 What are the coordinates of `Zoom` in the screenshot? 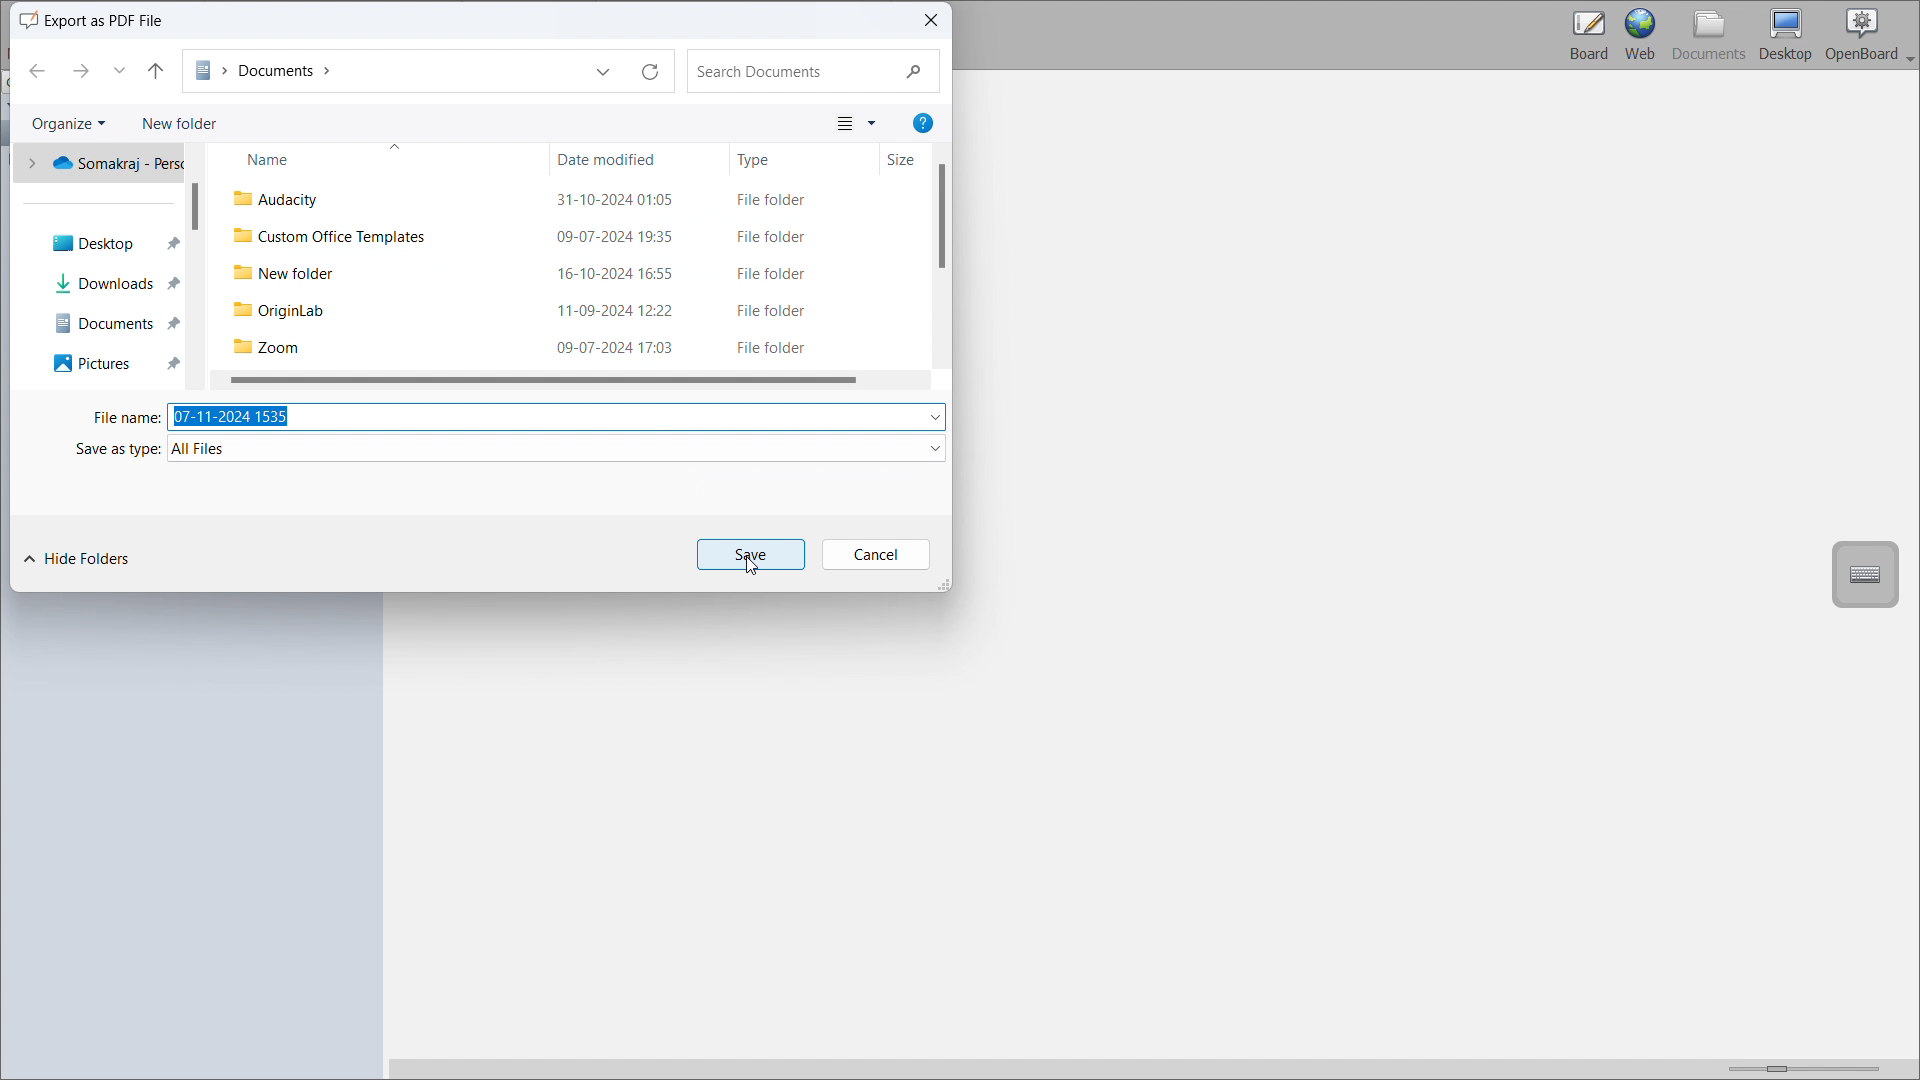 It's located at (280, 347).